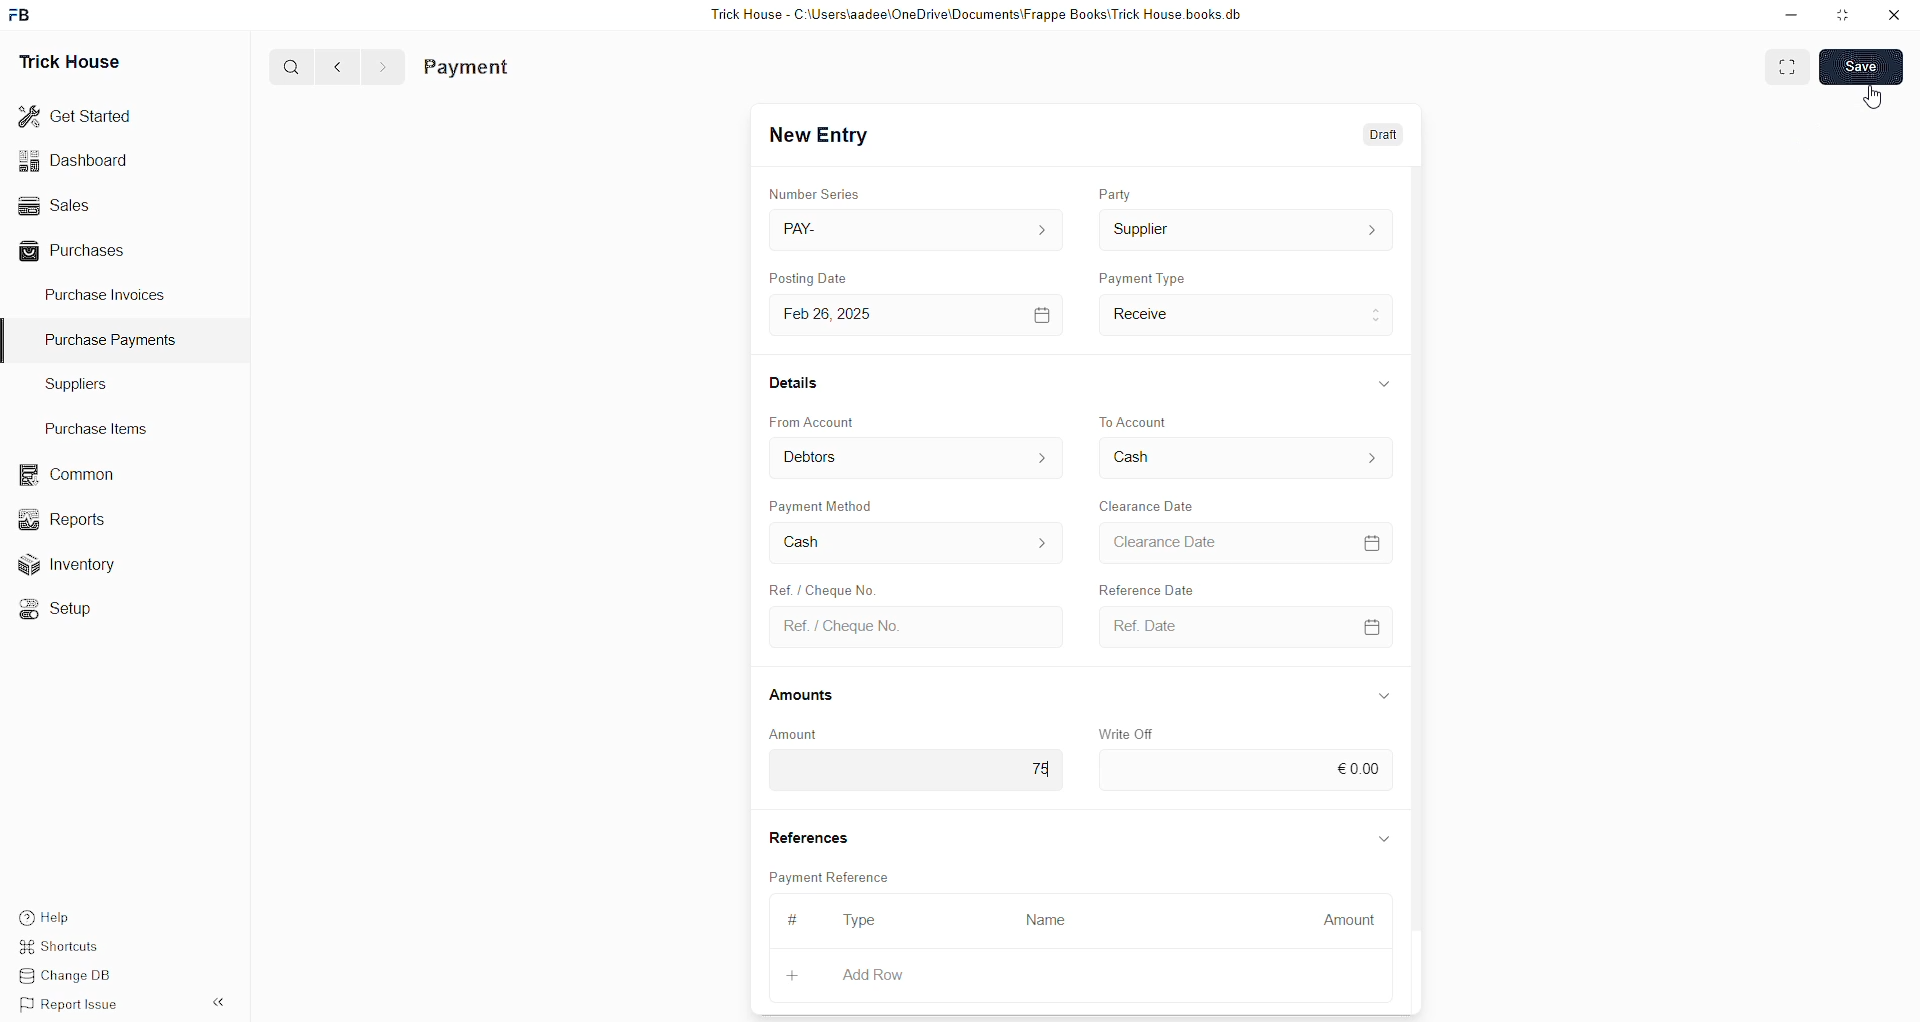 This screenshot has width=1920, height=1022. What do you see at coordinates (794, 383) in the screenshot?
I see `Details` at bounding box center [794, 383].